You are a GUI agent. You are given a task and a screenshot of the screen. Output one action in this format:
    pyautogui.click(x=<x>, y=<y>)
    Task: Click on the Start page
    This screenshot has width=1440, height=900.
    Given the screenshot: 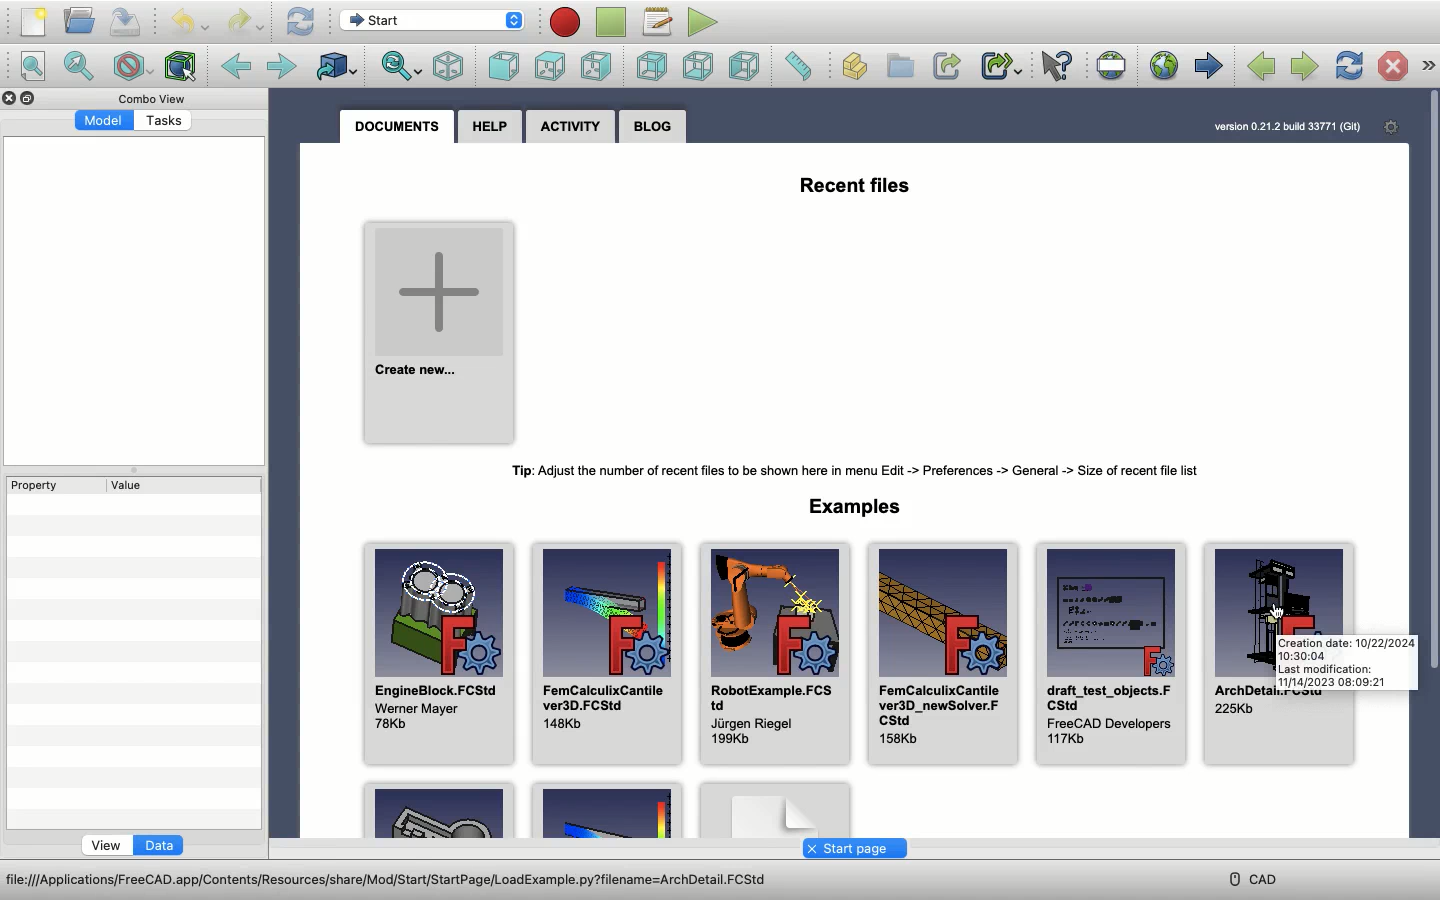 What is the action you would take?
    pyautogui.click(x=1208, y=66)
    